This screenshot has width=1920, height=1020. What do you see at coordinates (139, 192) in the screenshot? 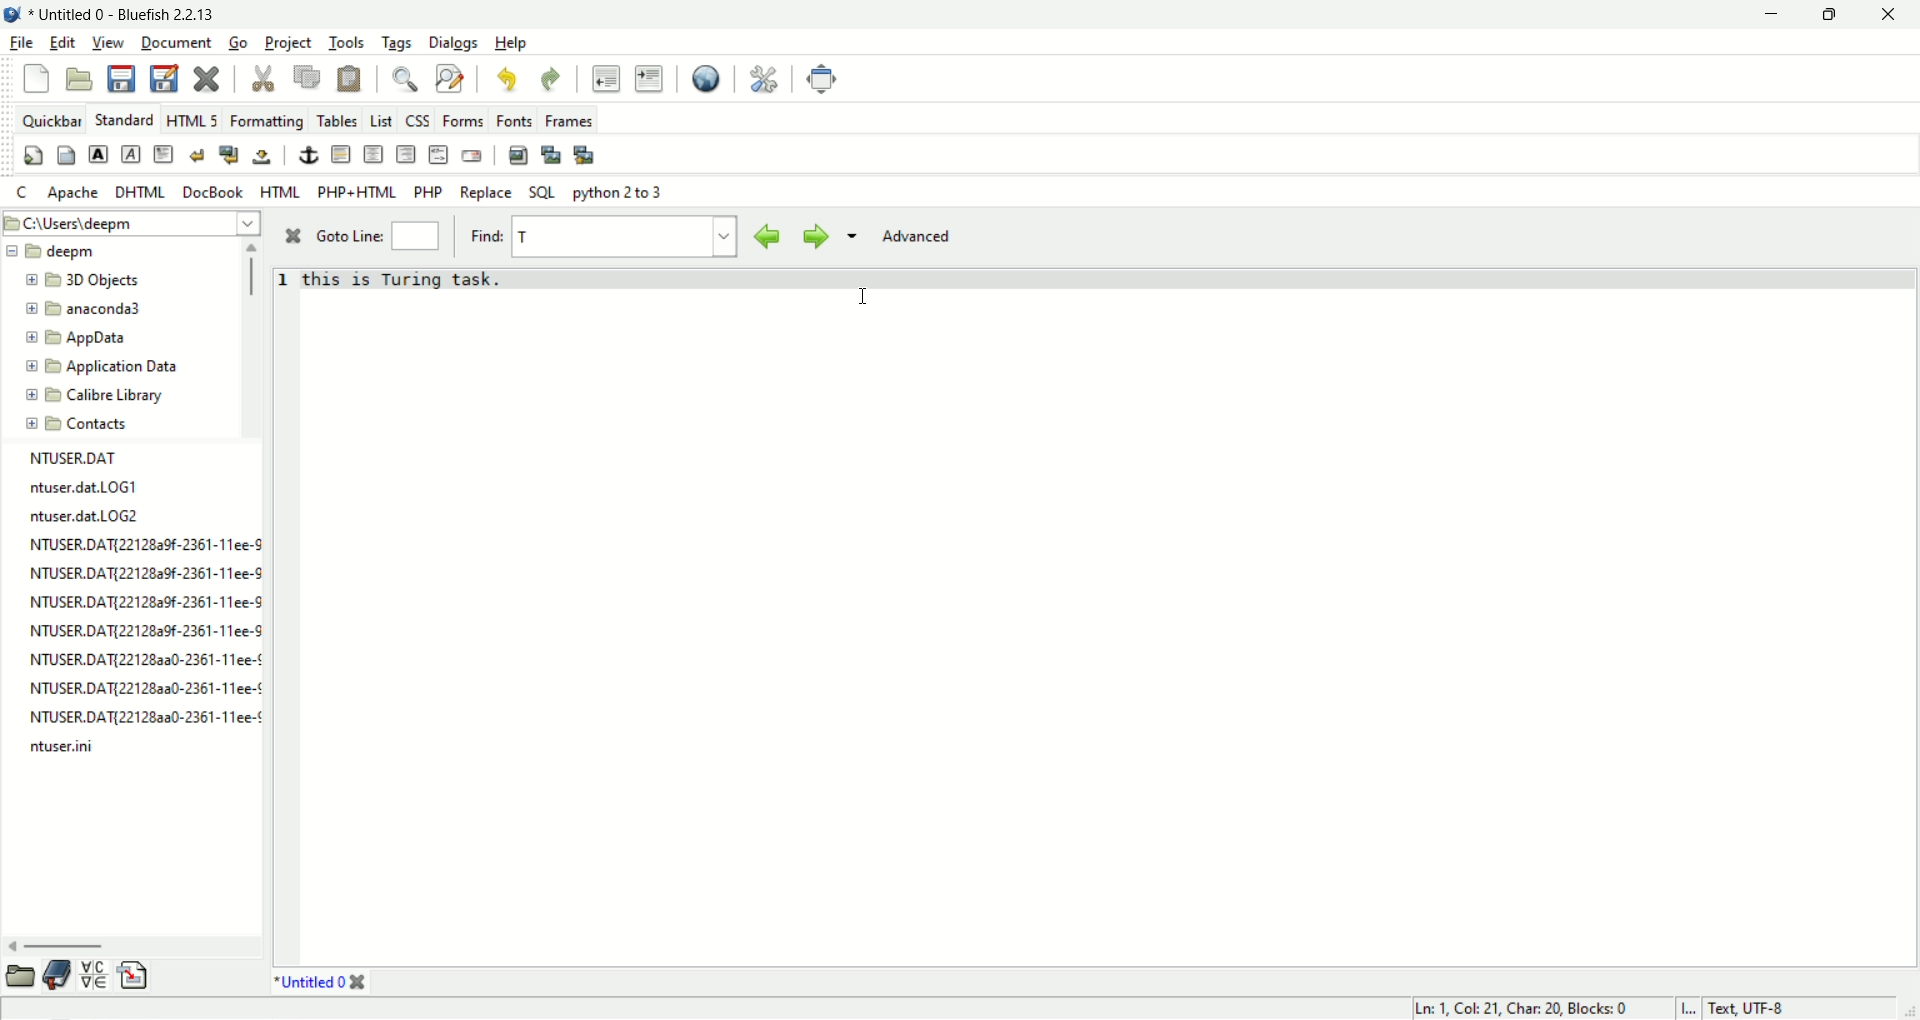
I see `DHTML` at bounding box center [139, 192].